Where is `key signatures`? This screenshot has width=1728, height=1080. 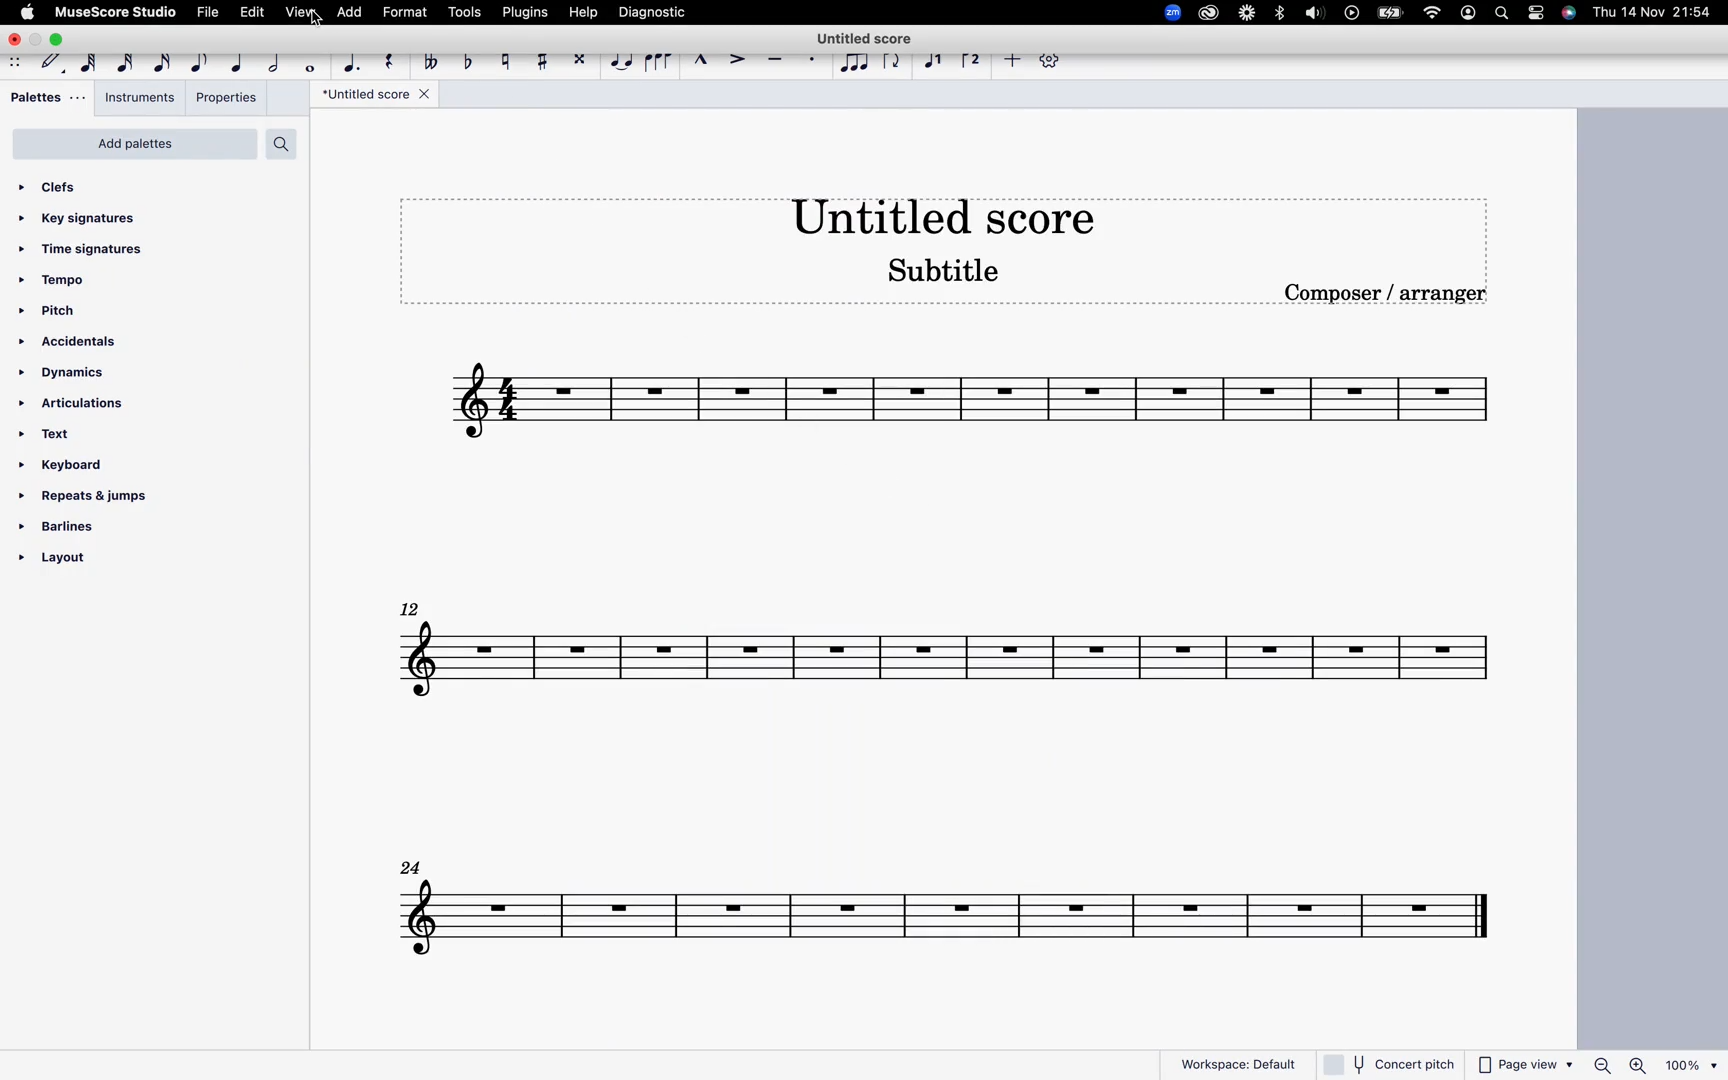
key signatures is located at coordinates (88, 218).